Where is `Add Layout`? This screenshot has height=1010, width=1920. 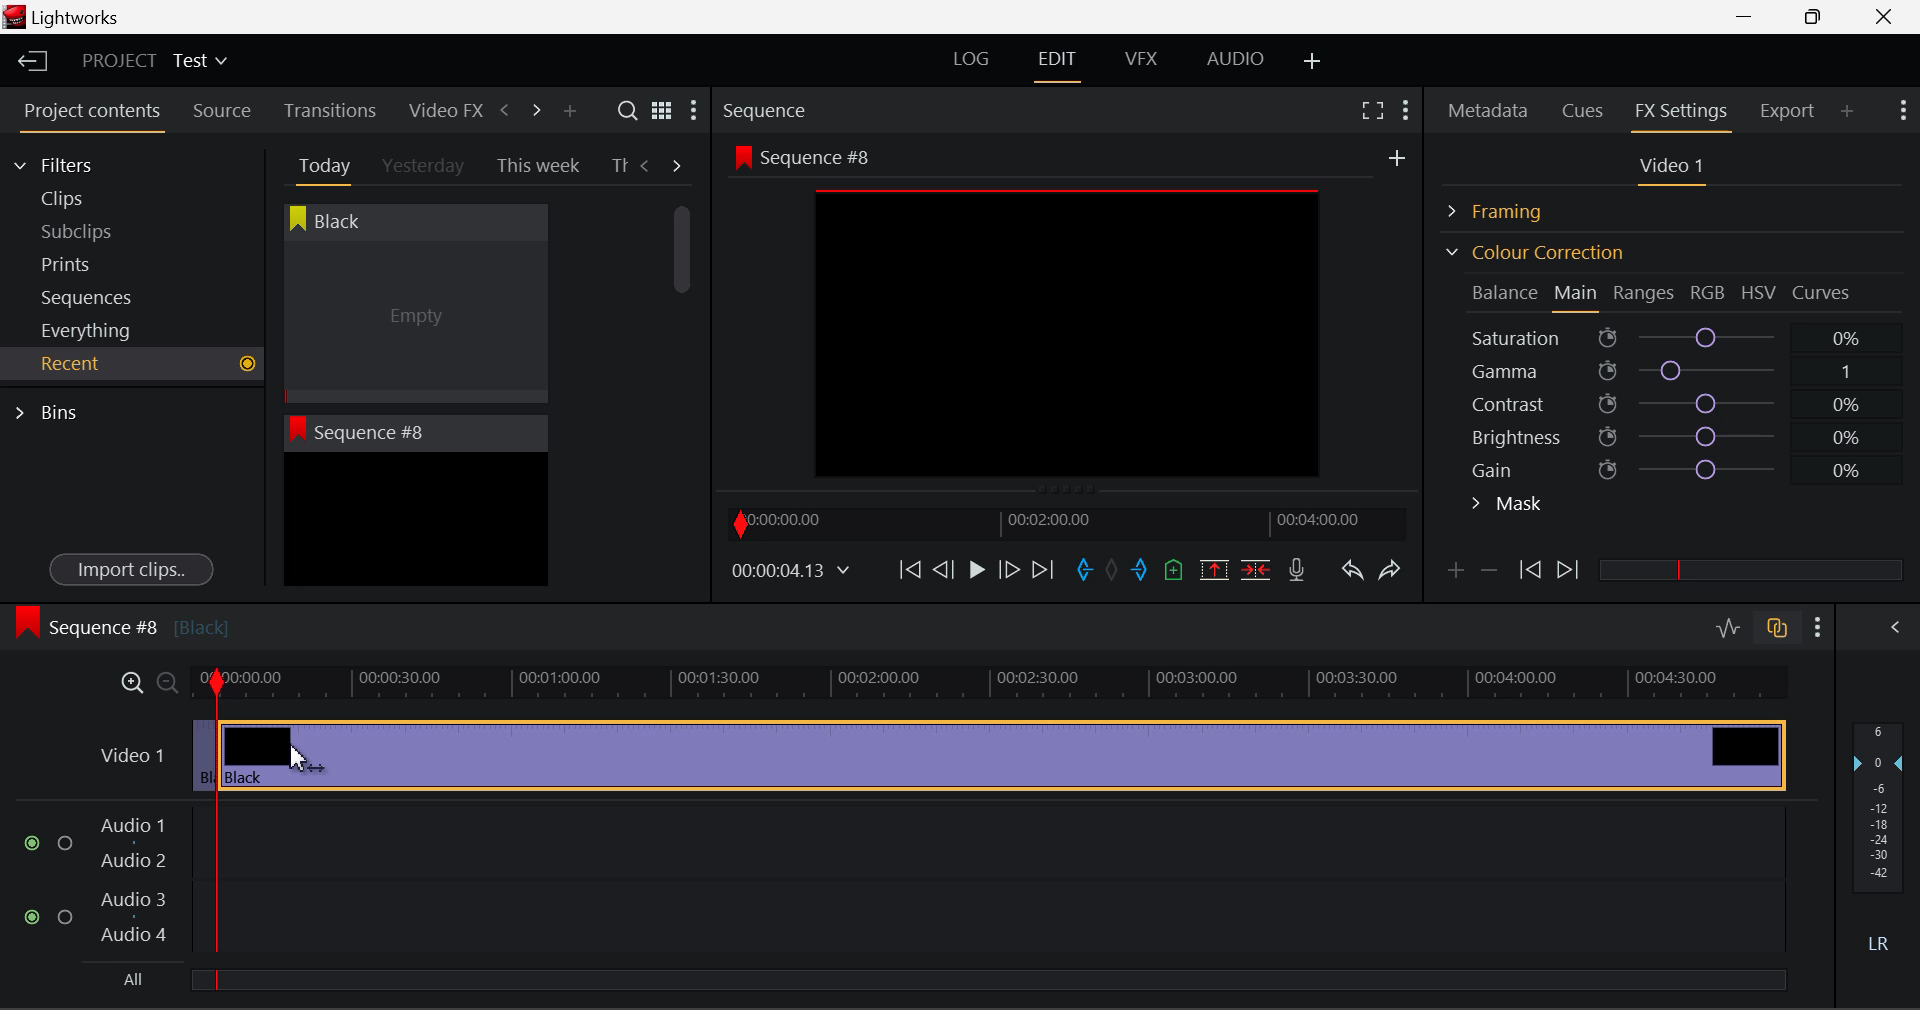 Add Layout is located at coordinates (1313, 62).